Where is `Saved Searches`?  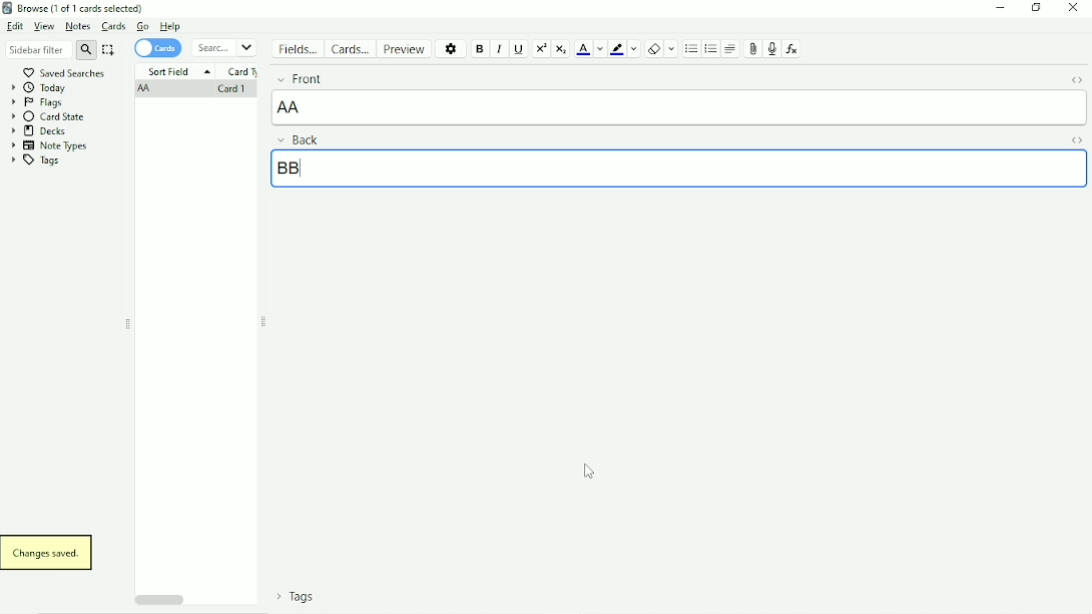
Saved Searches is located at coordinates (66, 72).